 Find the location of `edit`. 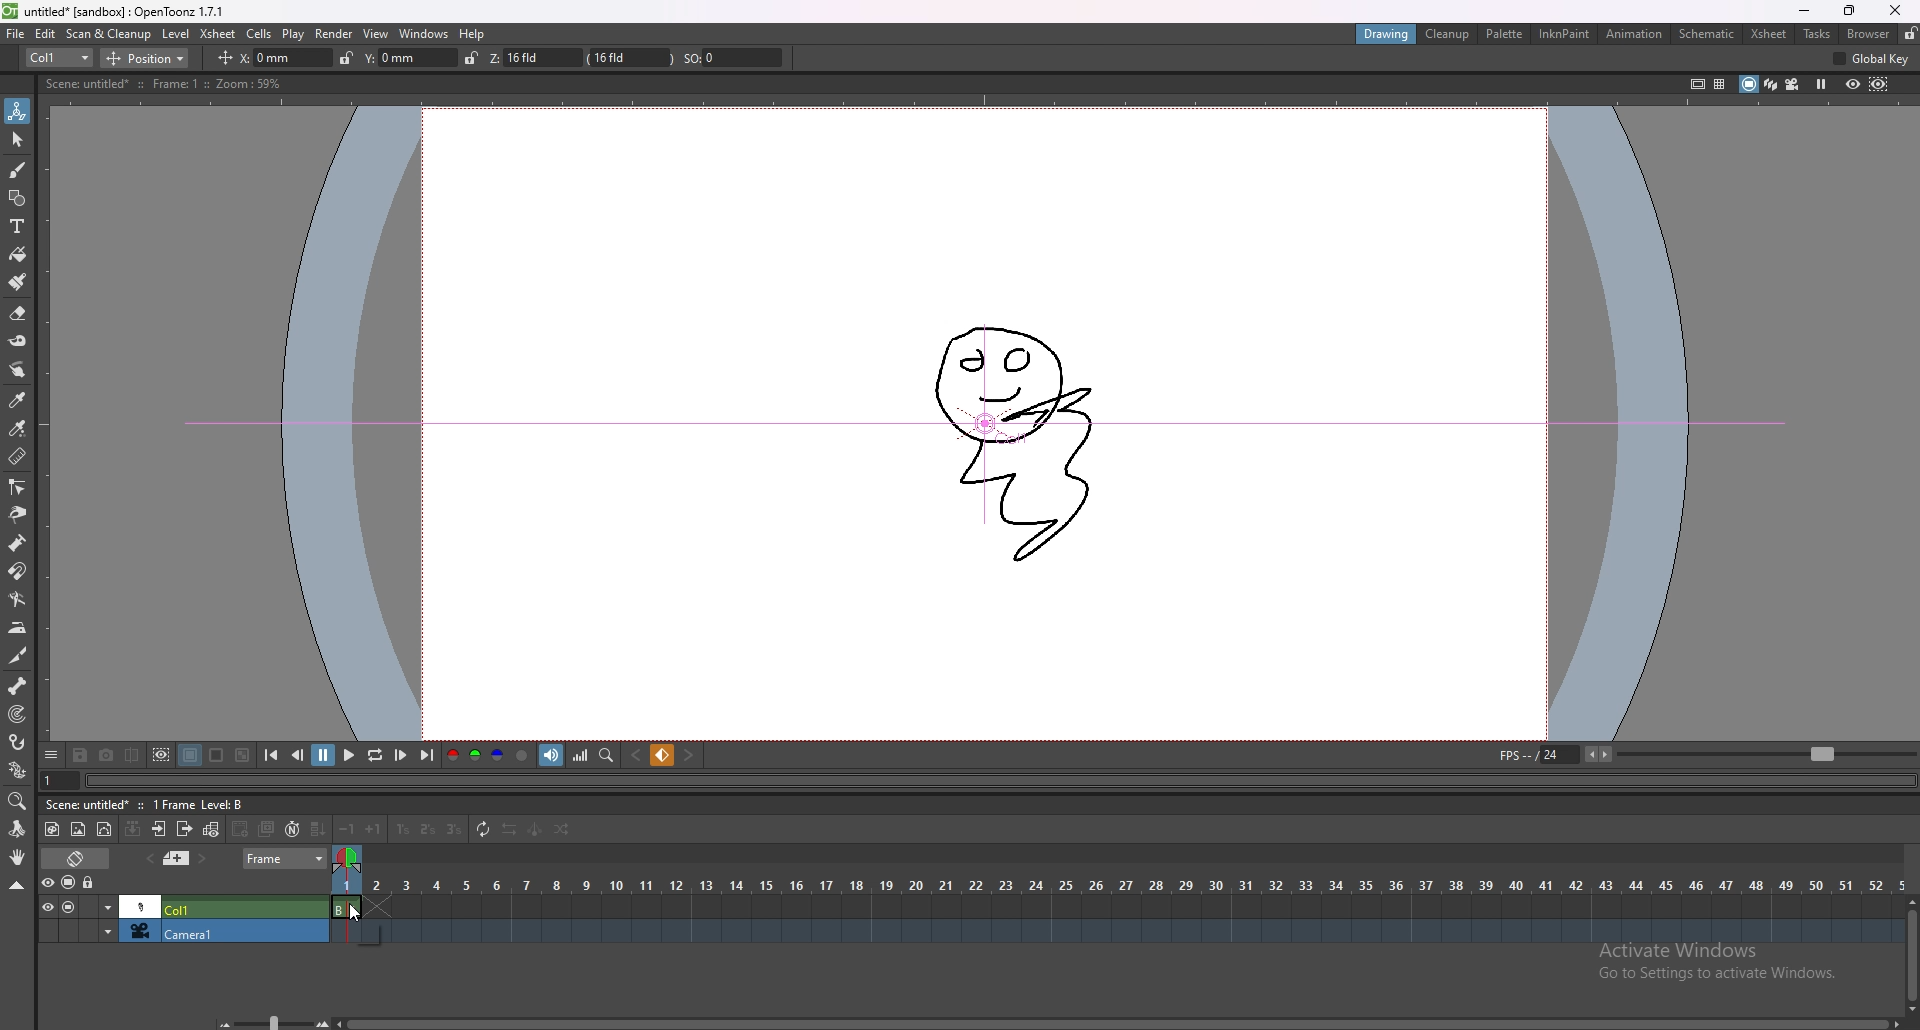

edit is located at coordinates (46, 33).